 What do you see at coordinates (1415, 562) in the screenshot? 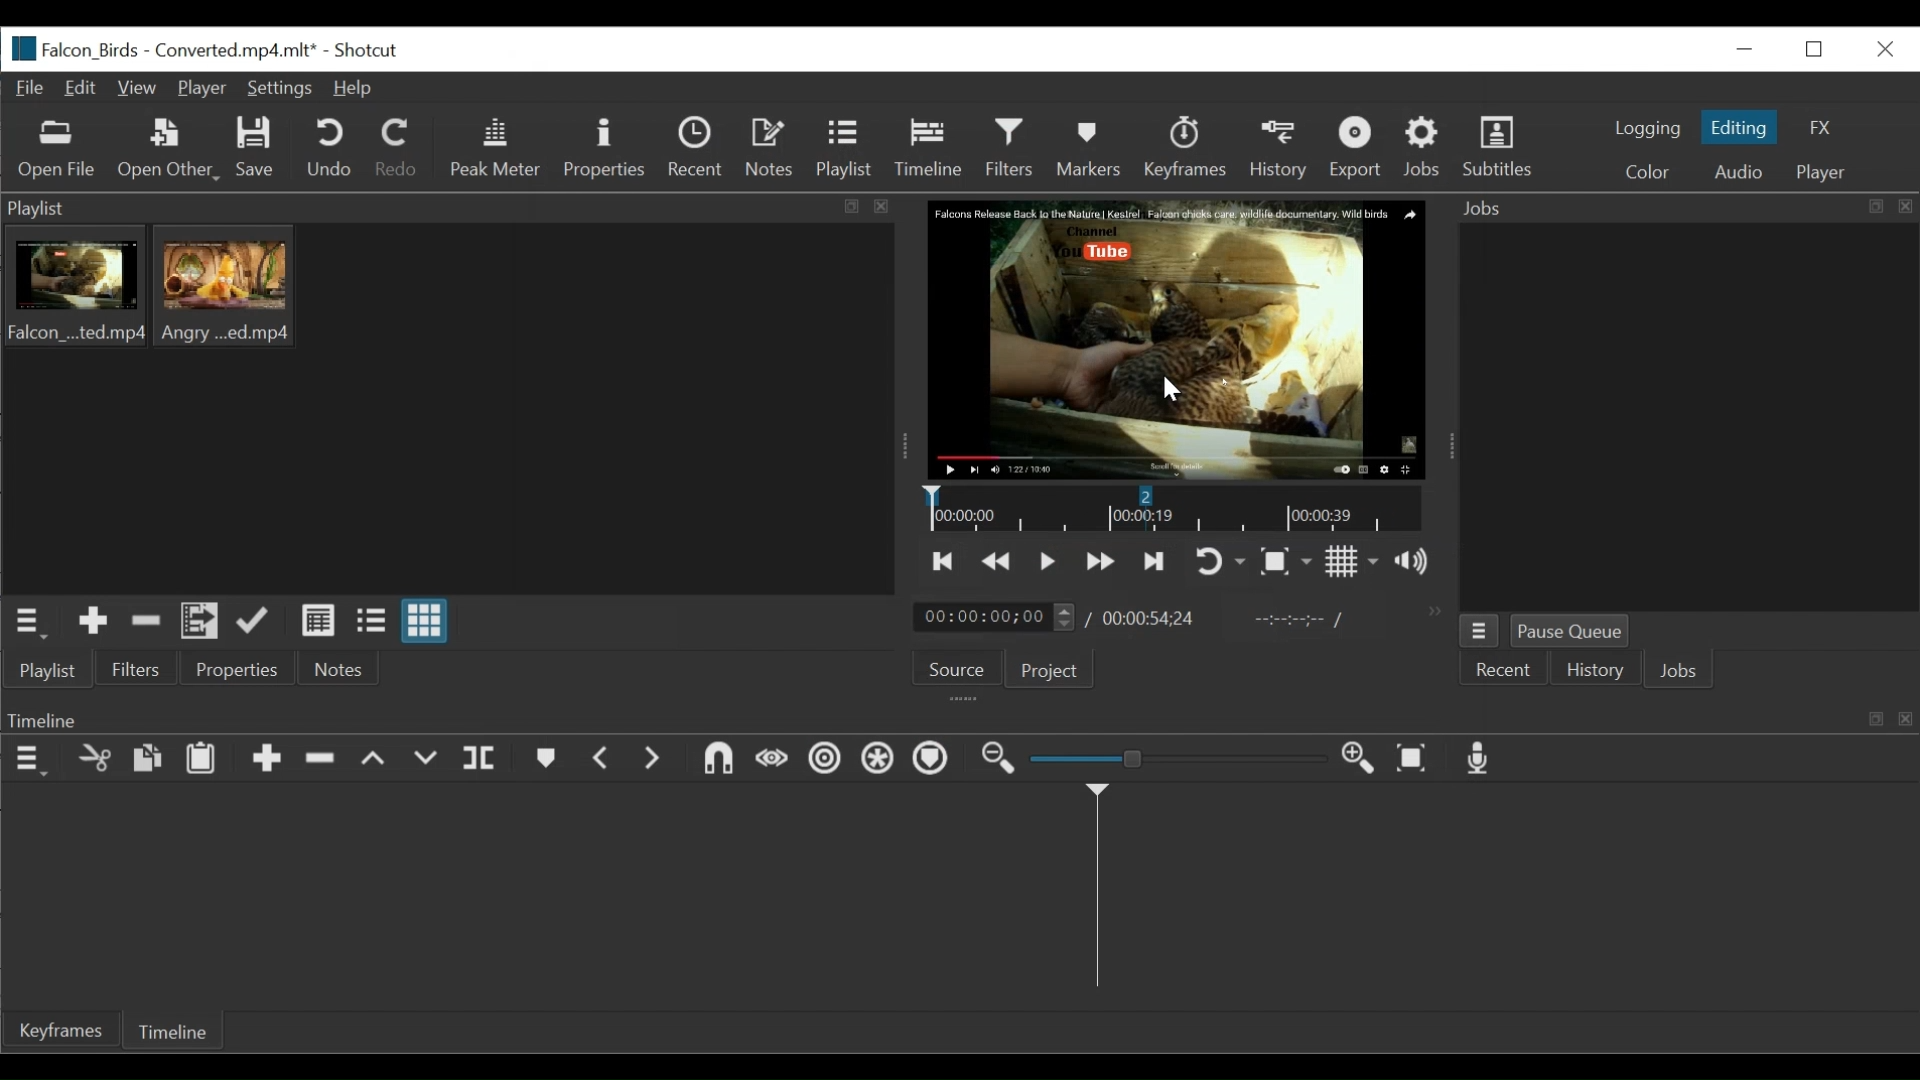
I see `Show volume control` at bounding box center [1415, 562].